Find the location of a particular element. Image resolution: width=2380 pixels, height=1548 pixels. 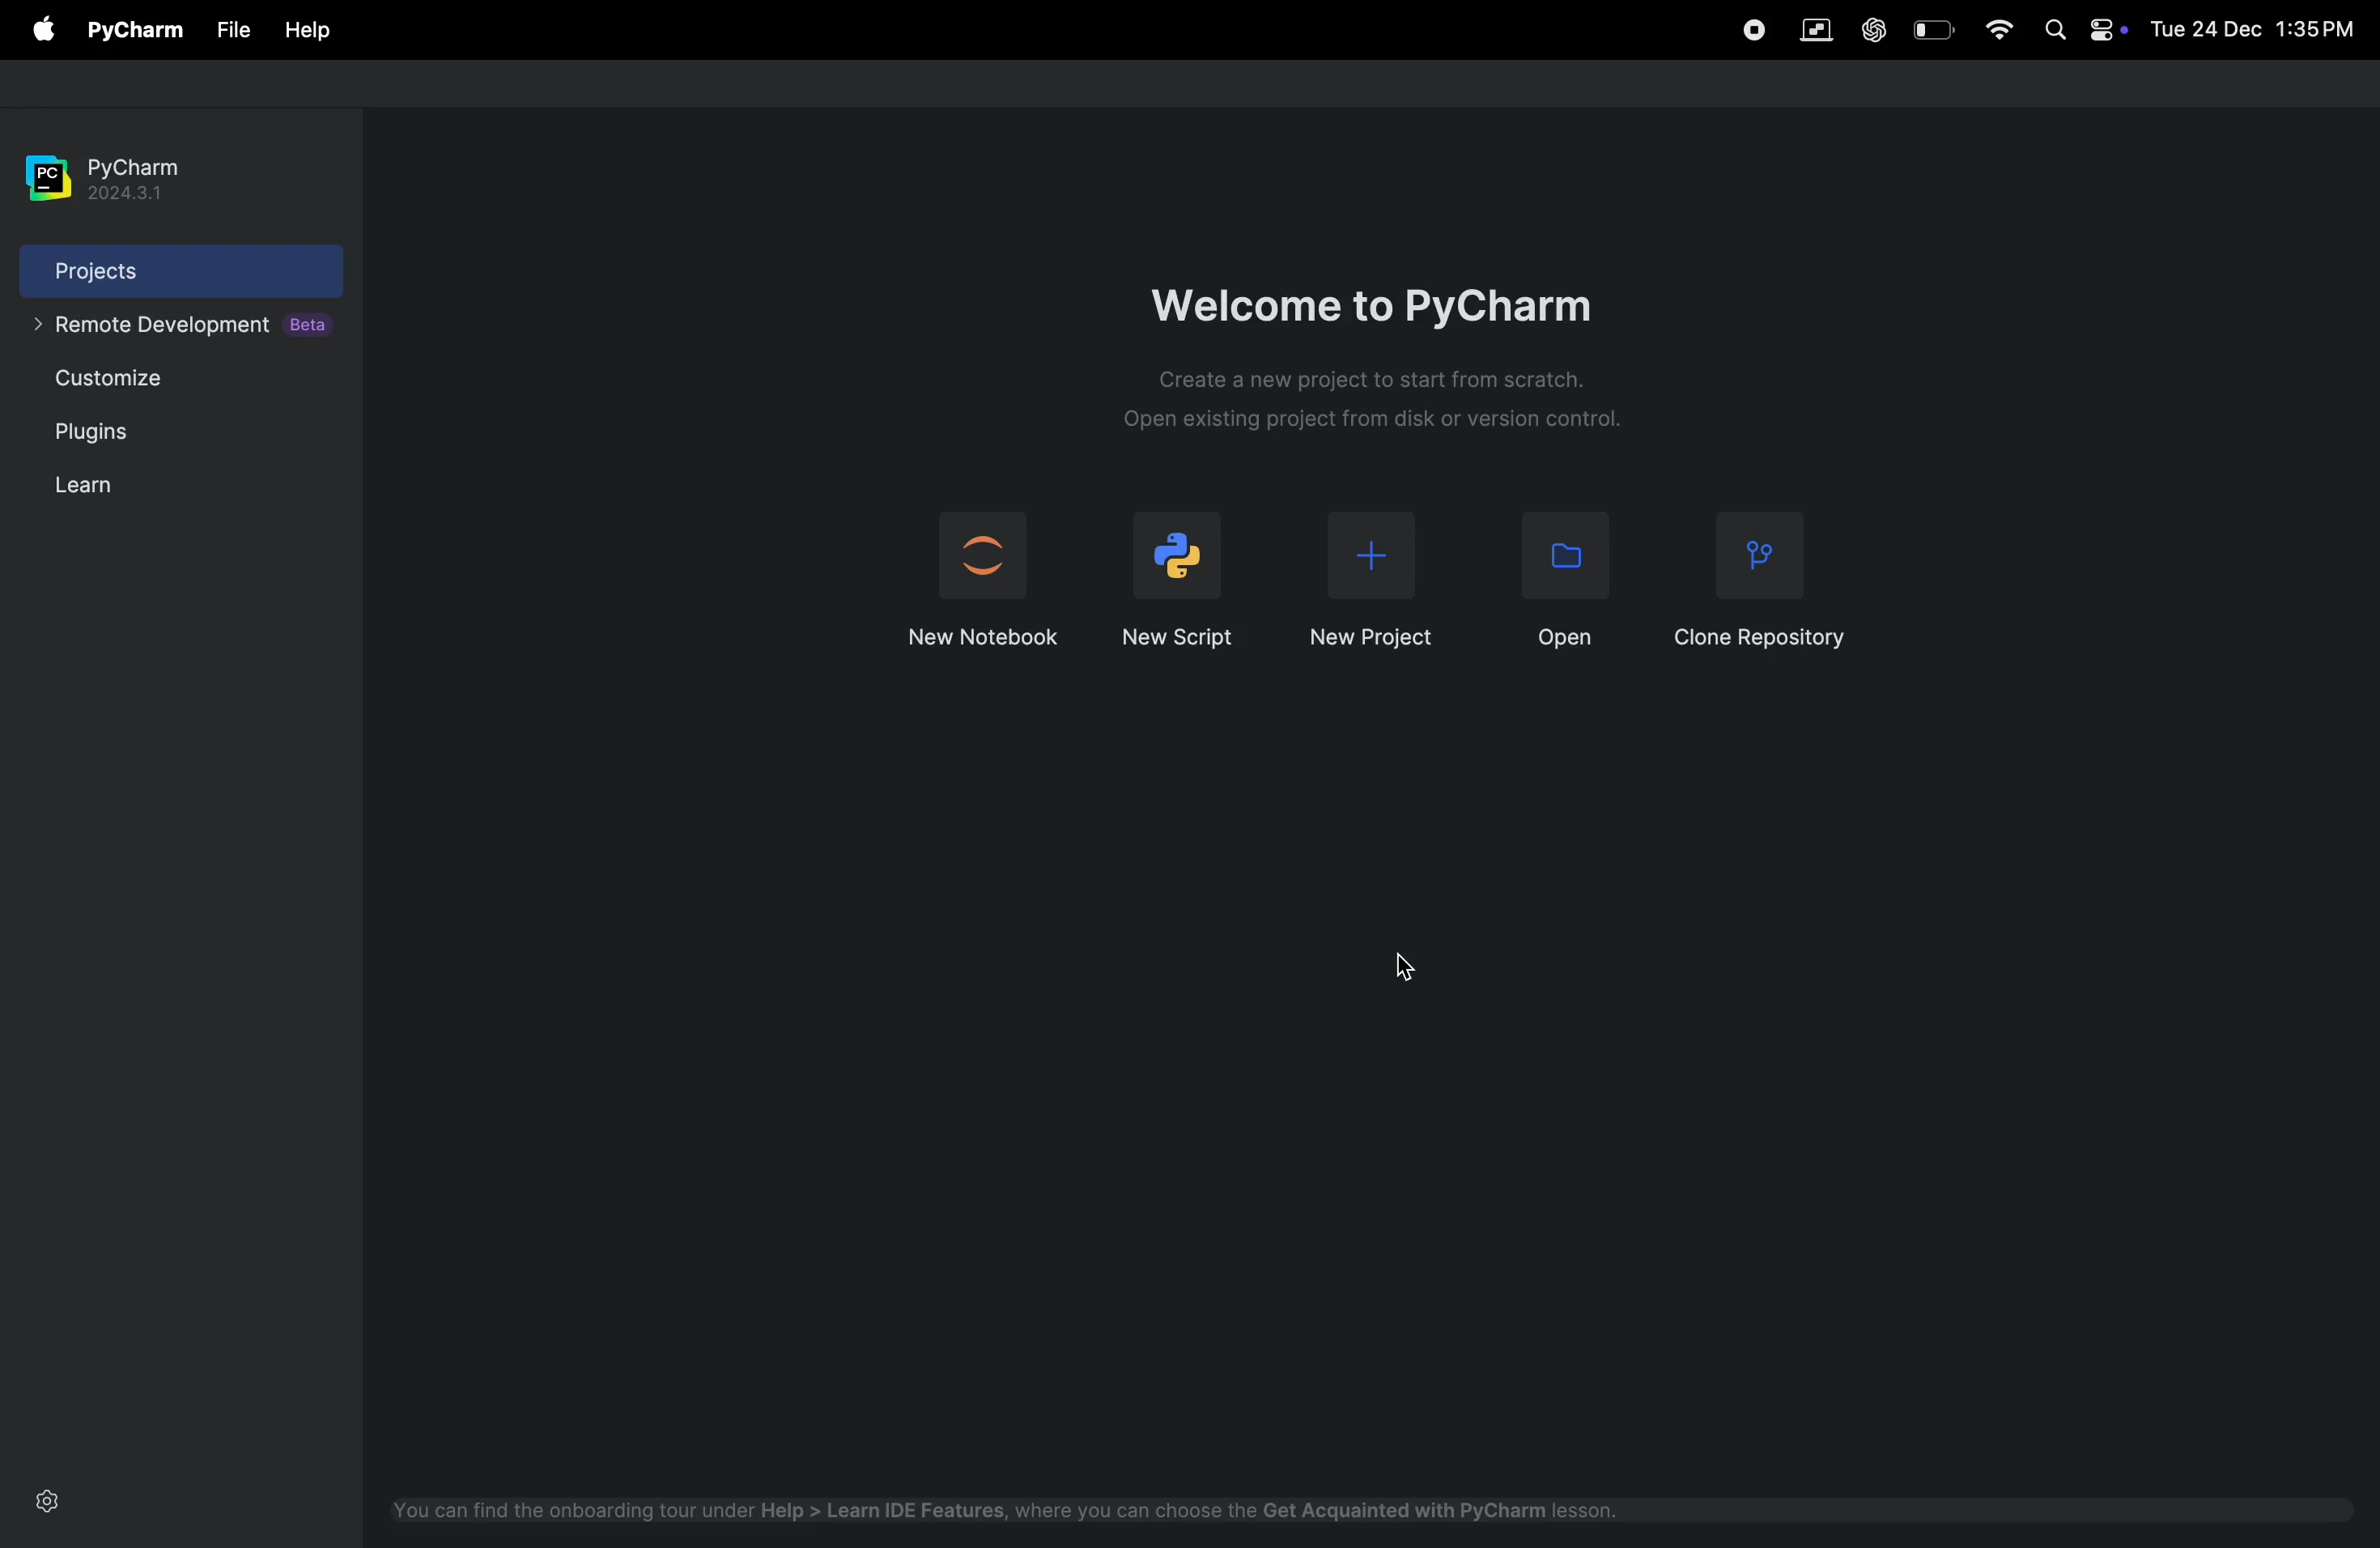

new script is located at coordinates (1171, 582).